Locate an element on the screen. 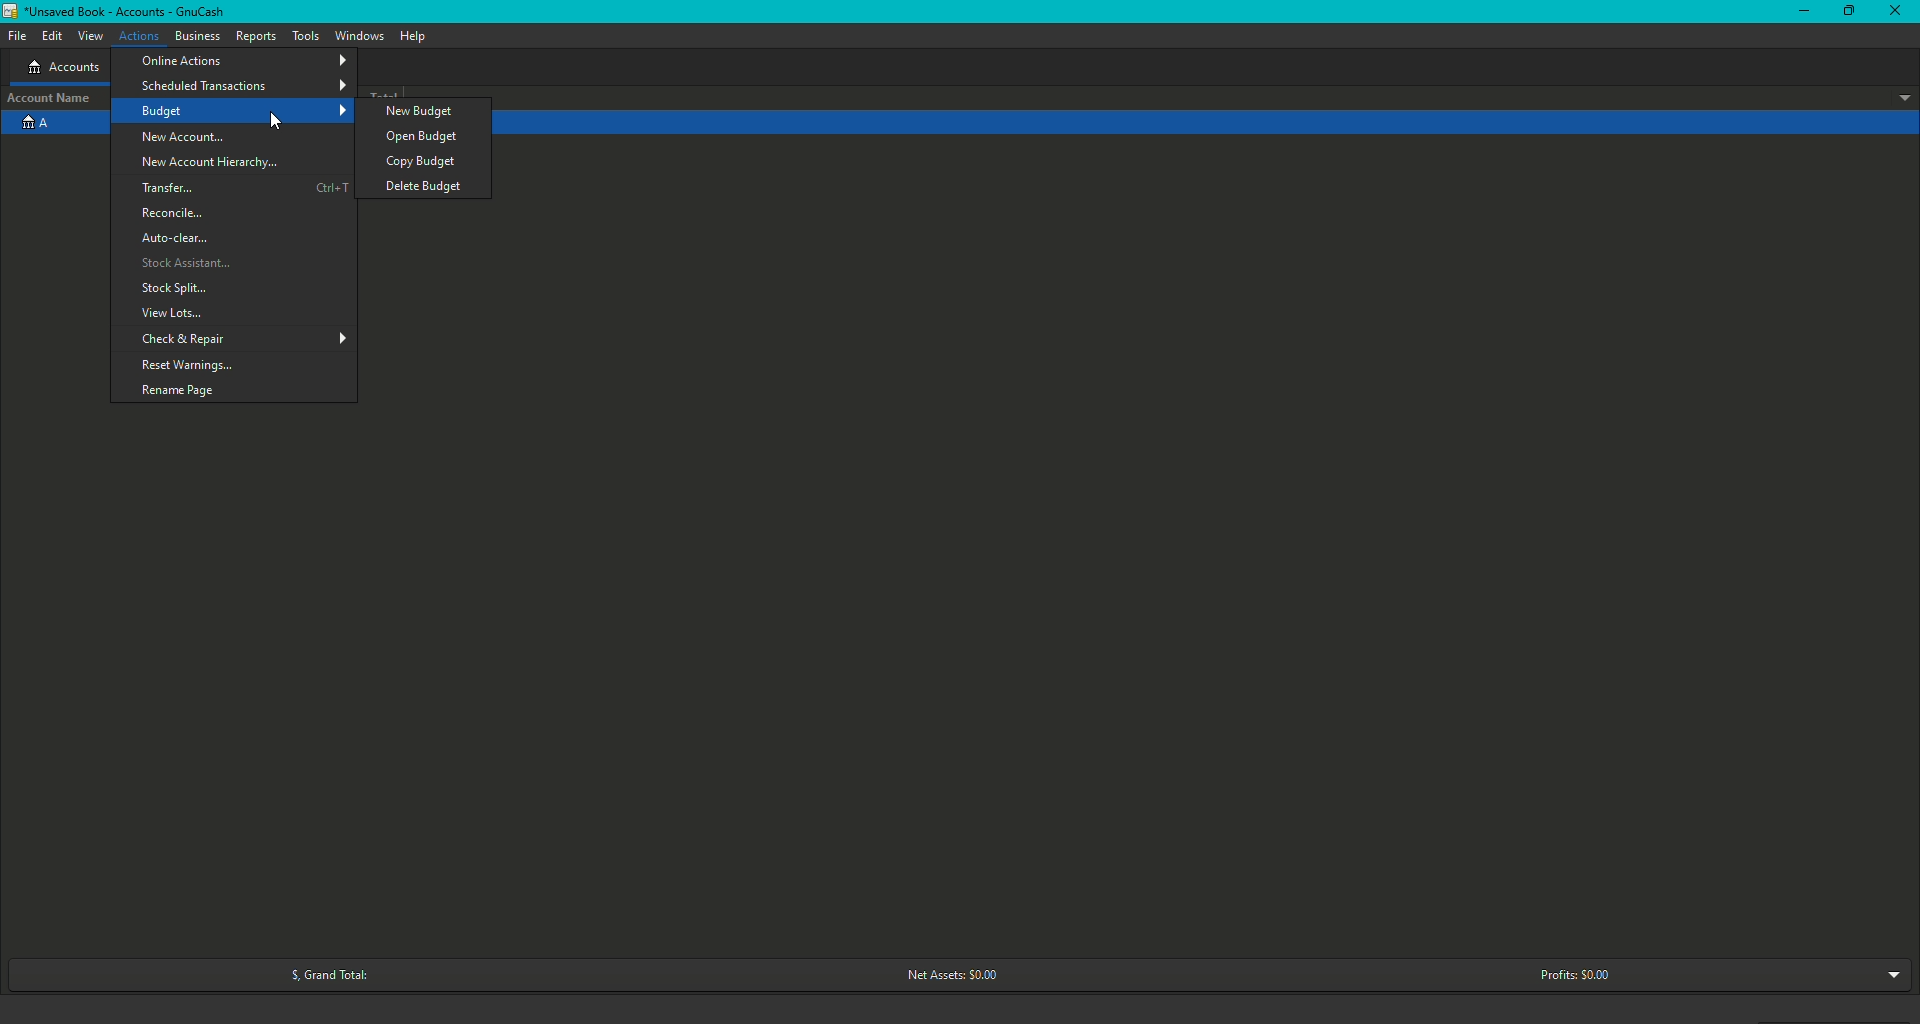 The width and height of the screenshot is (1920, 1024). Restore is located at coordinates (1846, 12).